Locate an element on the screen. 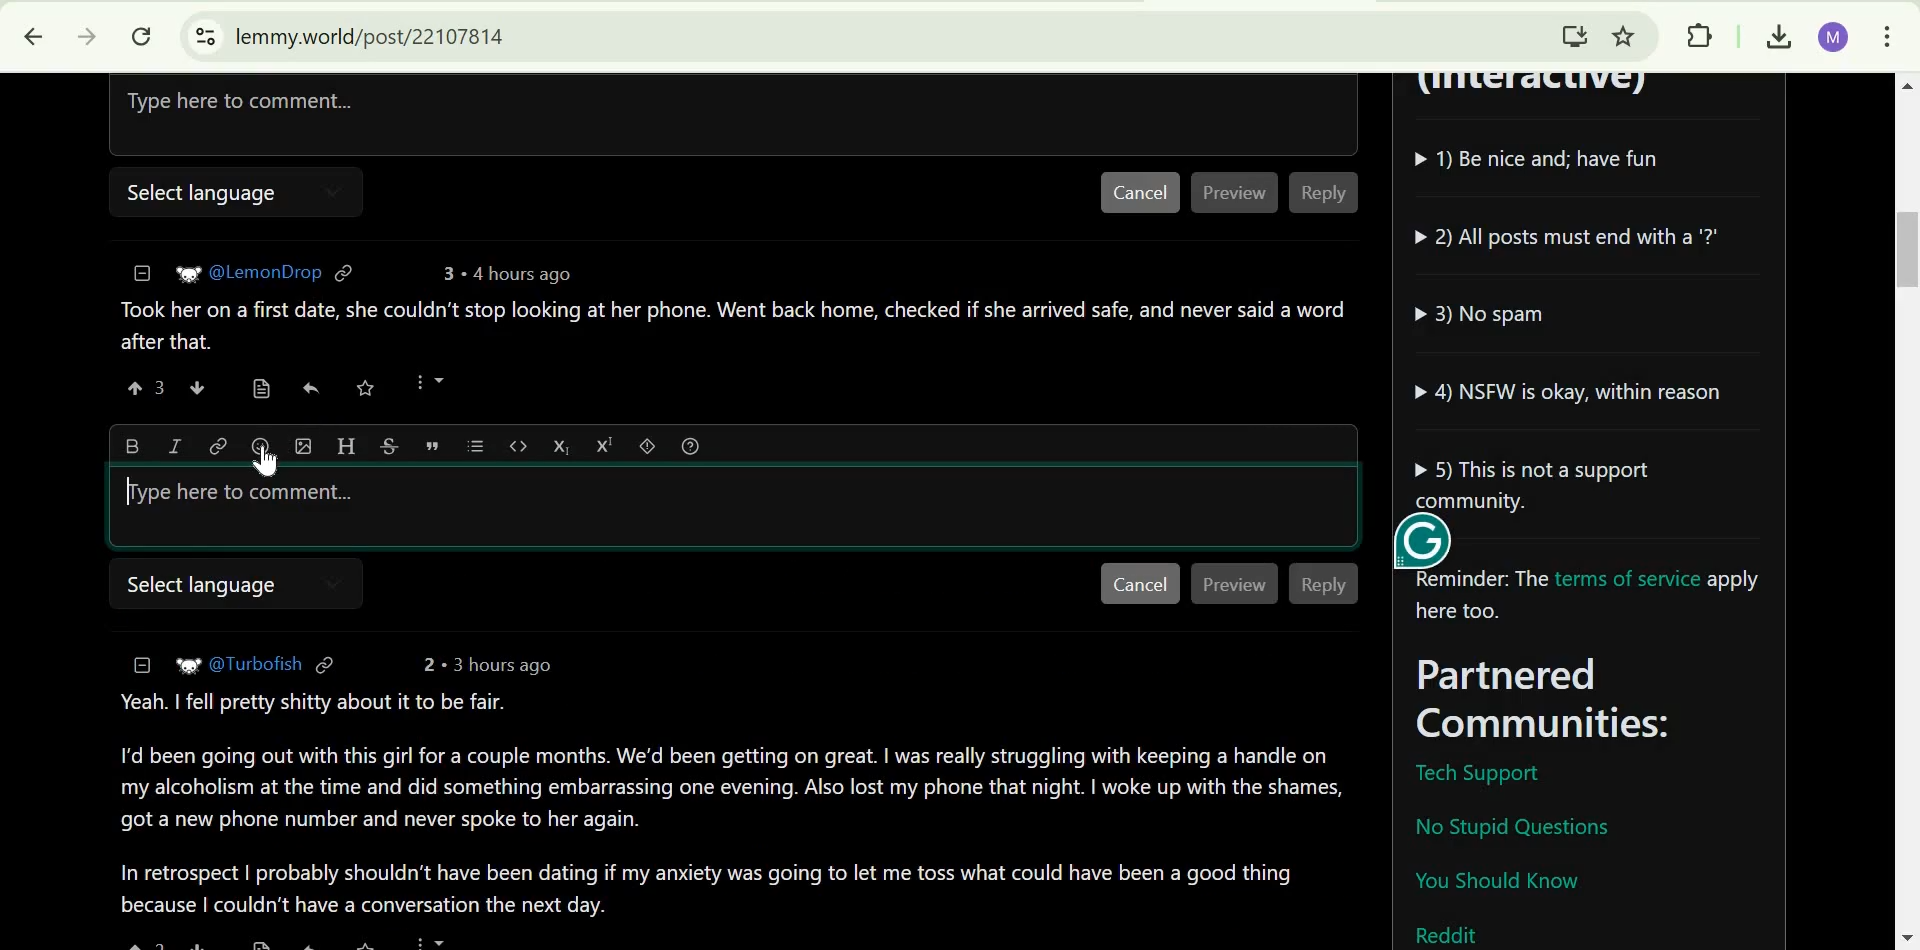 The image size is (1920, 950). link is located at coordinates (217, 445).